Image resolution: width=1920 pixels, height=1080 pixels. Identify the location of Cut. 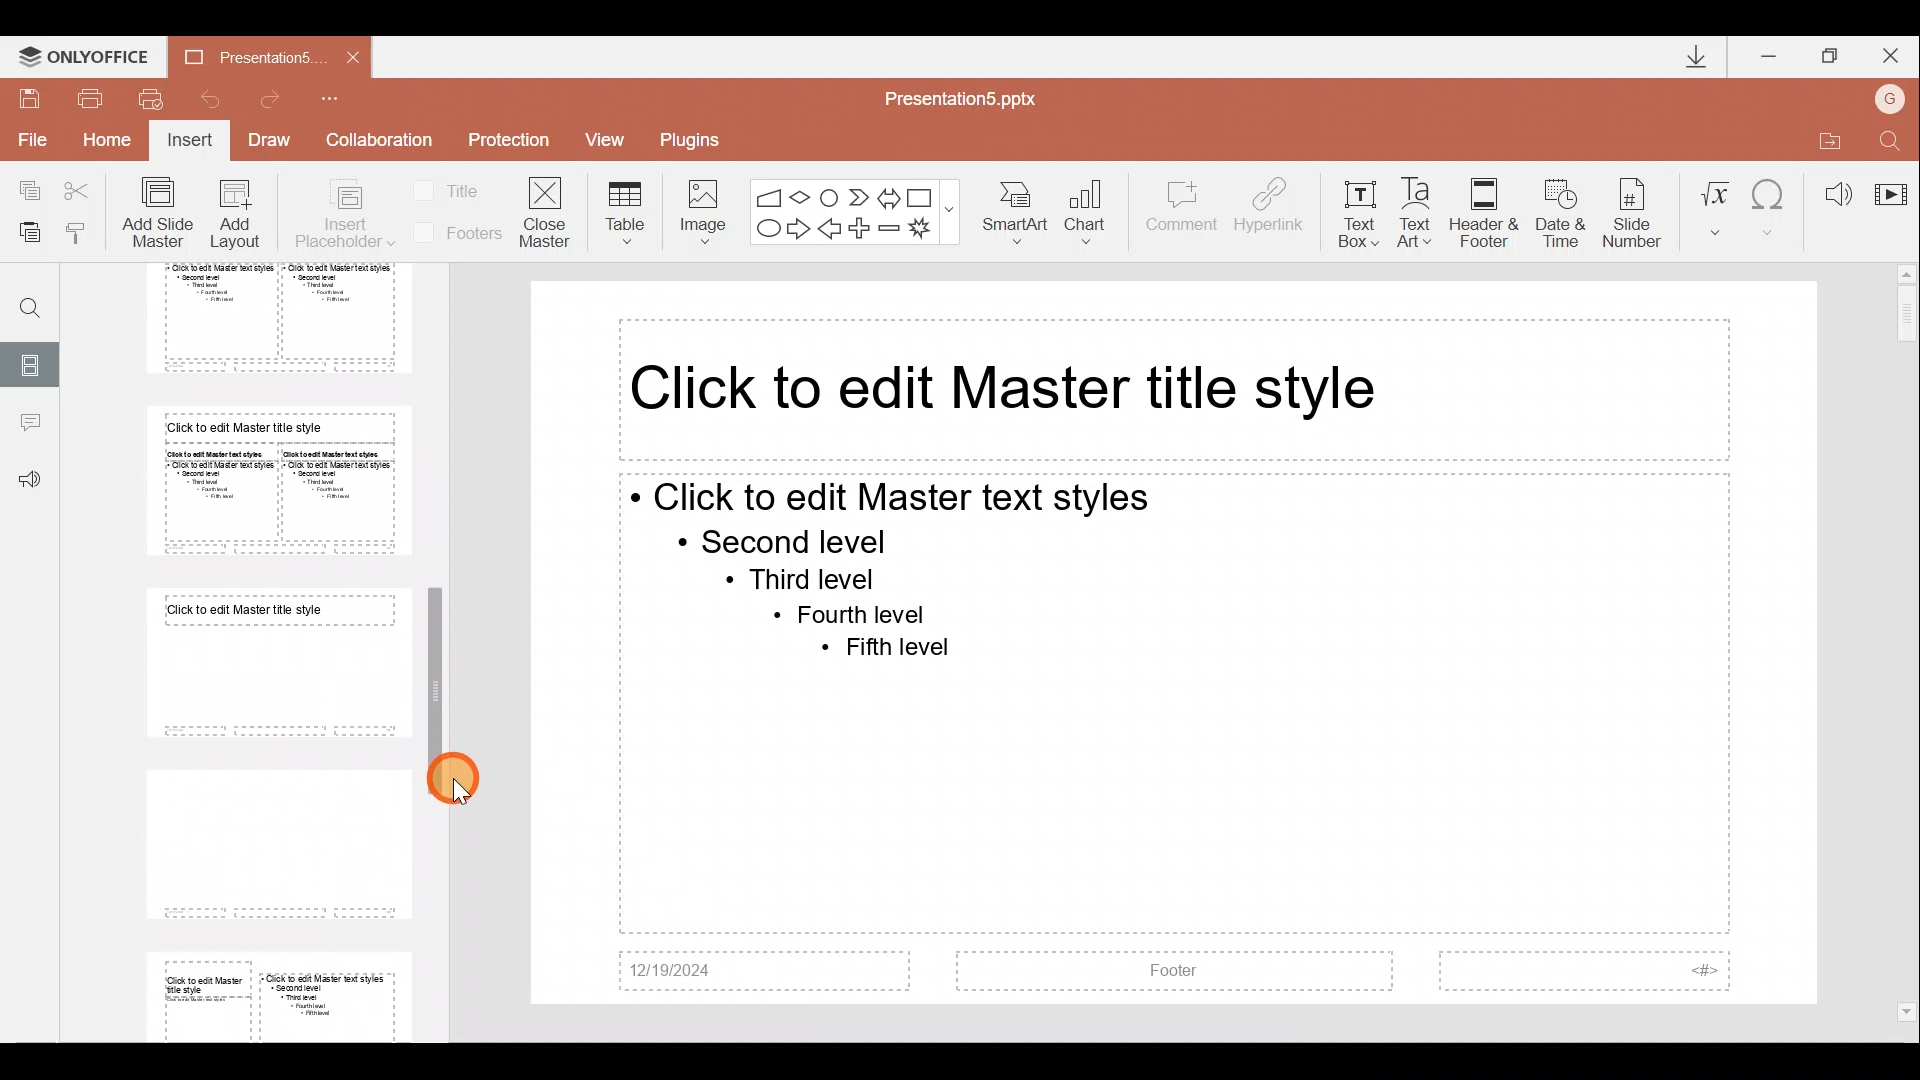
(82, 190).